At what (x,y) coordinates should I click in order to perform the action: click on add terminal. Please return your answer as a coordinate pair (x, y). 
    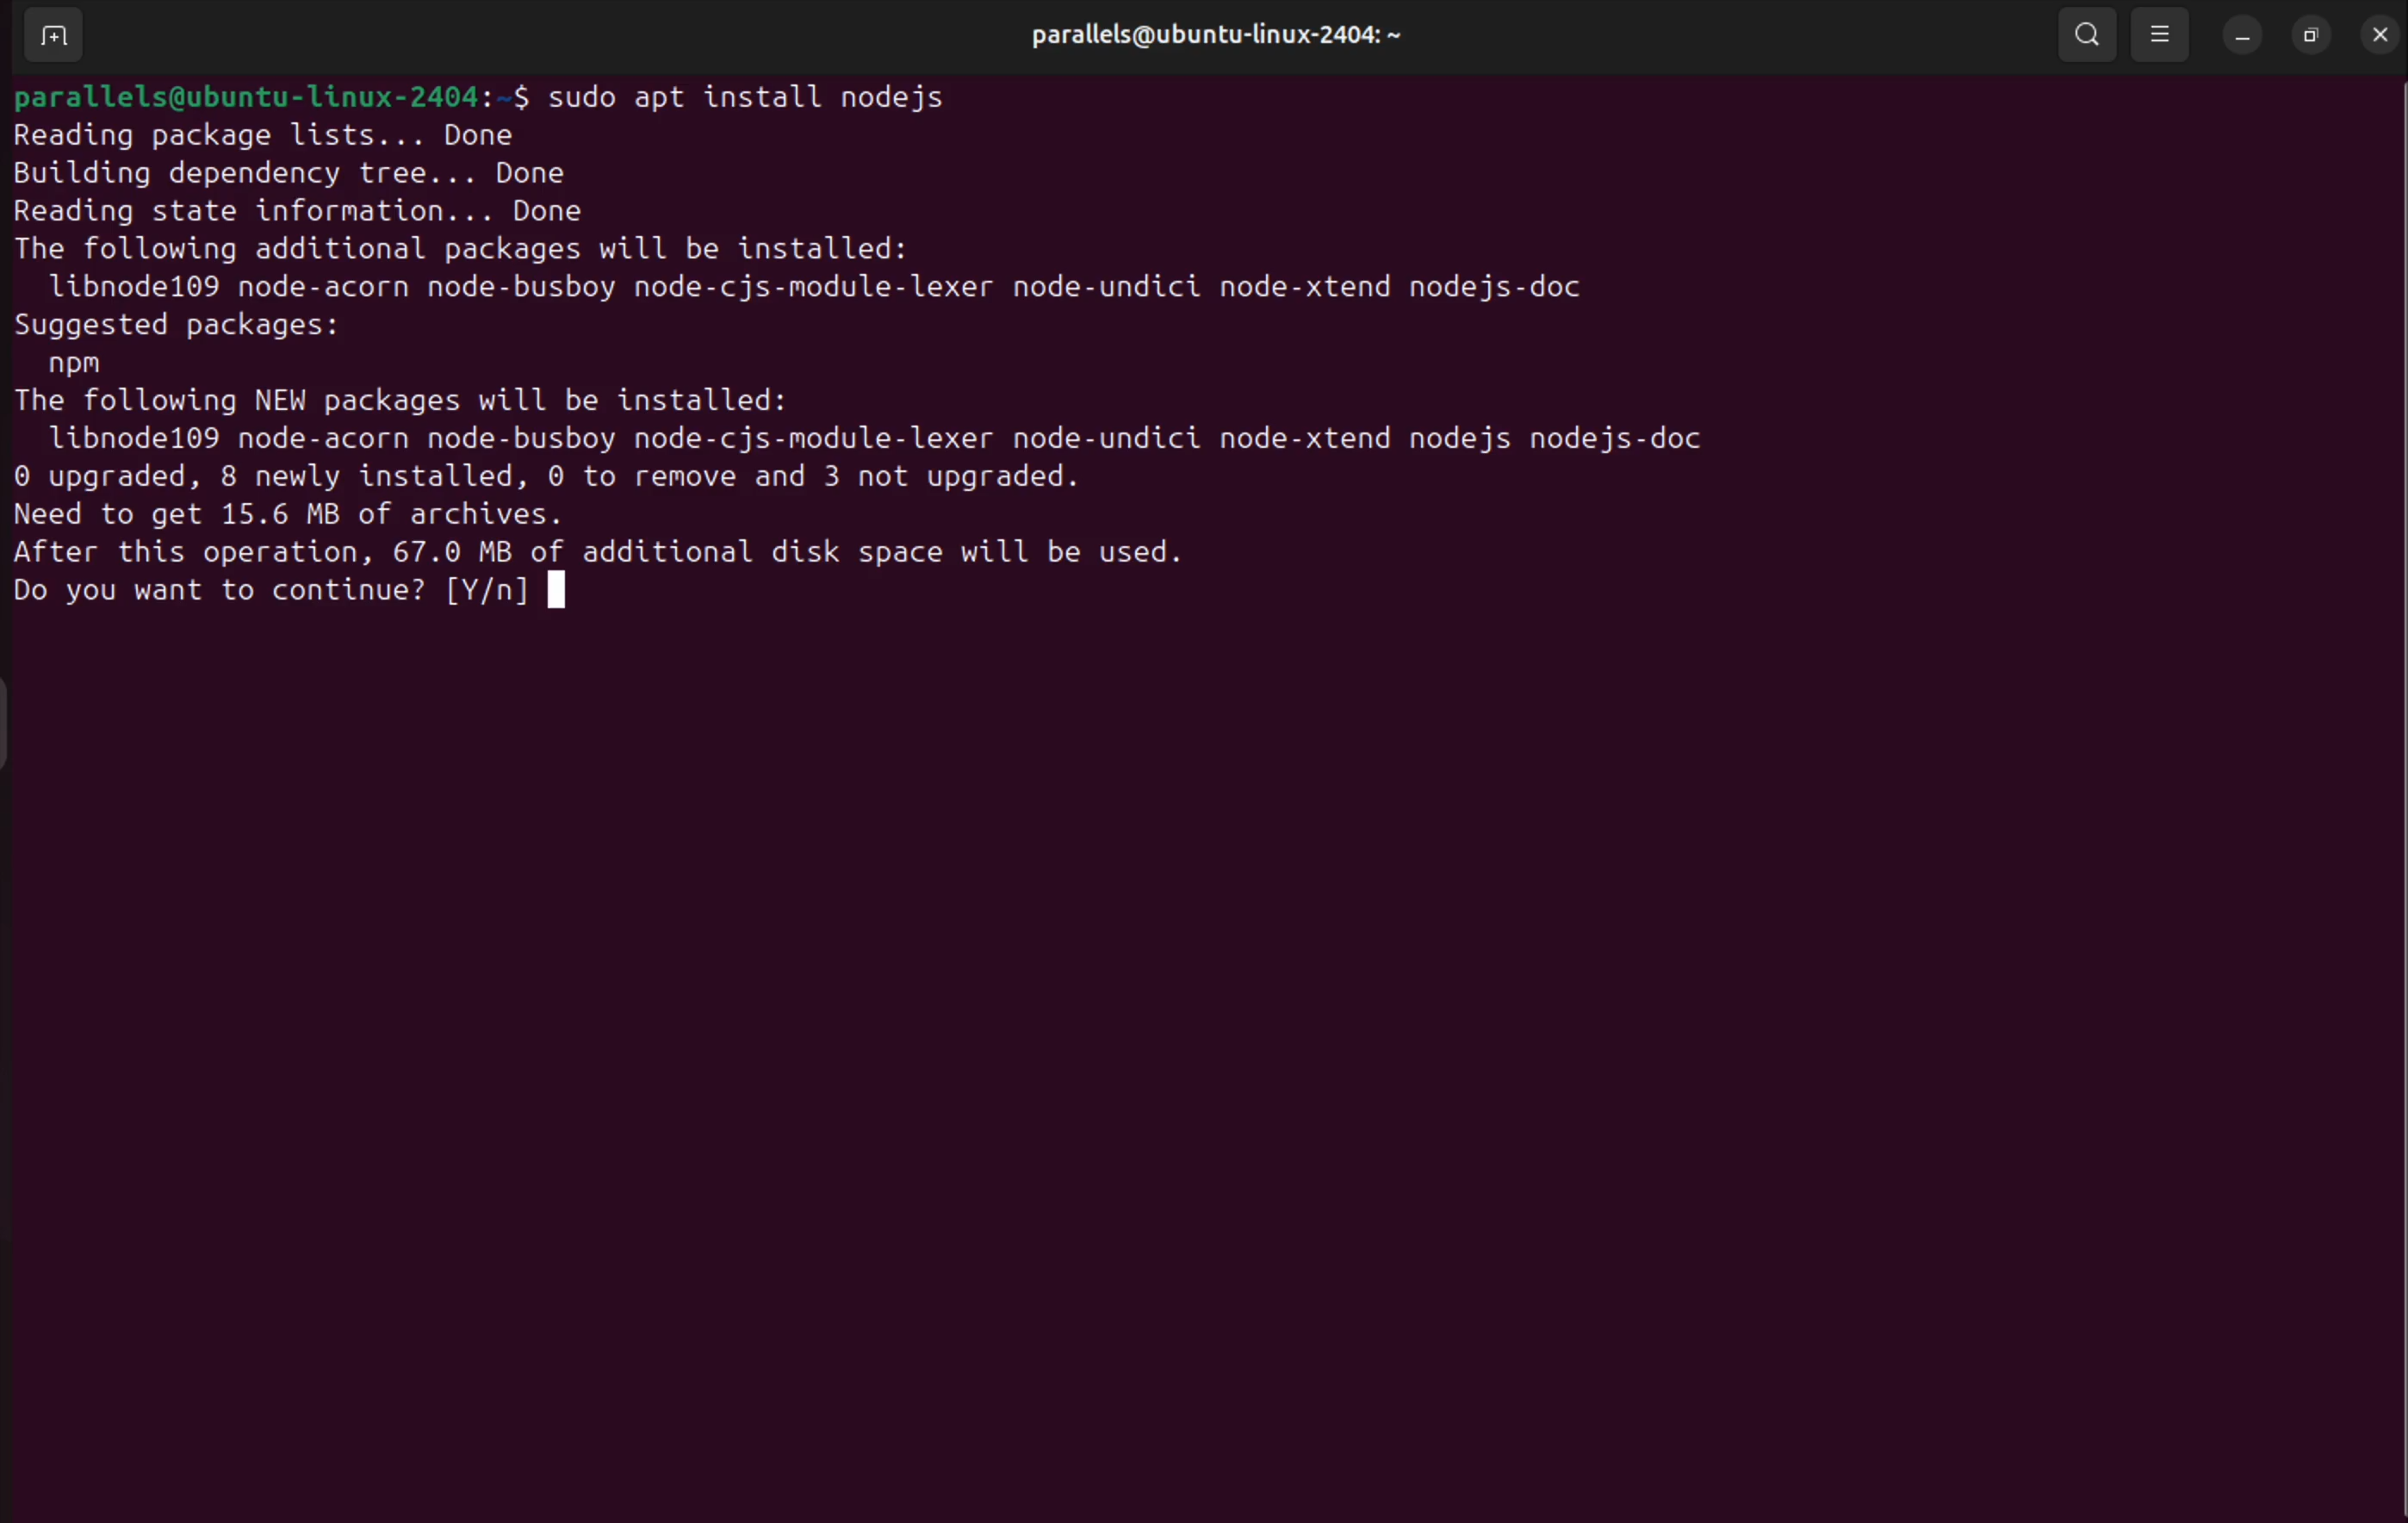
    Looking at the image, I should click on (50, 36).